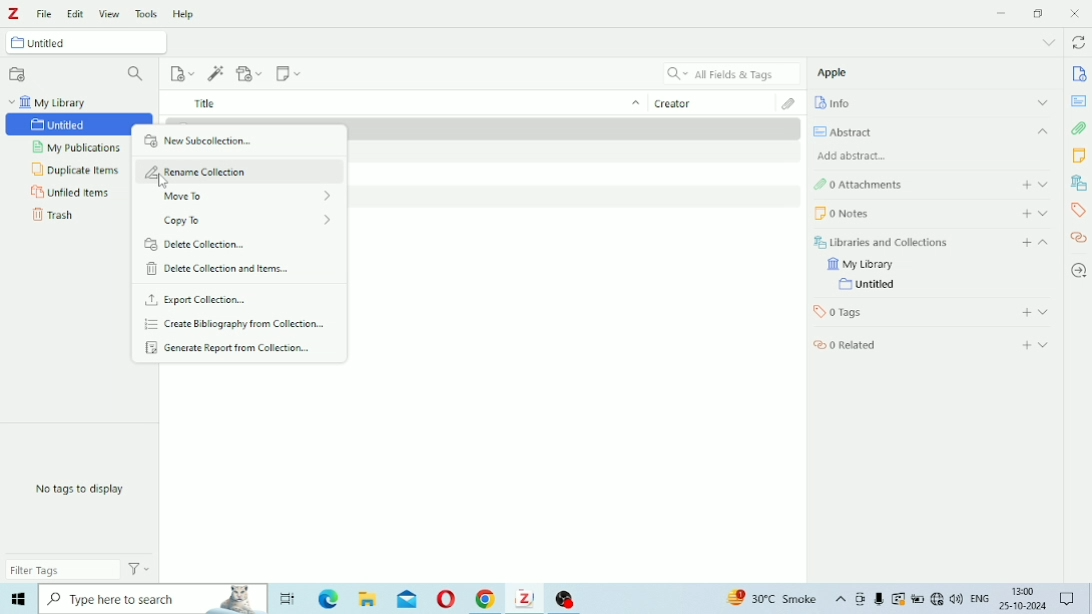  What do you see at coordinates (75, 168) in the screenshot?
I see `Duplicate Items` at bounding box center [75, 168].